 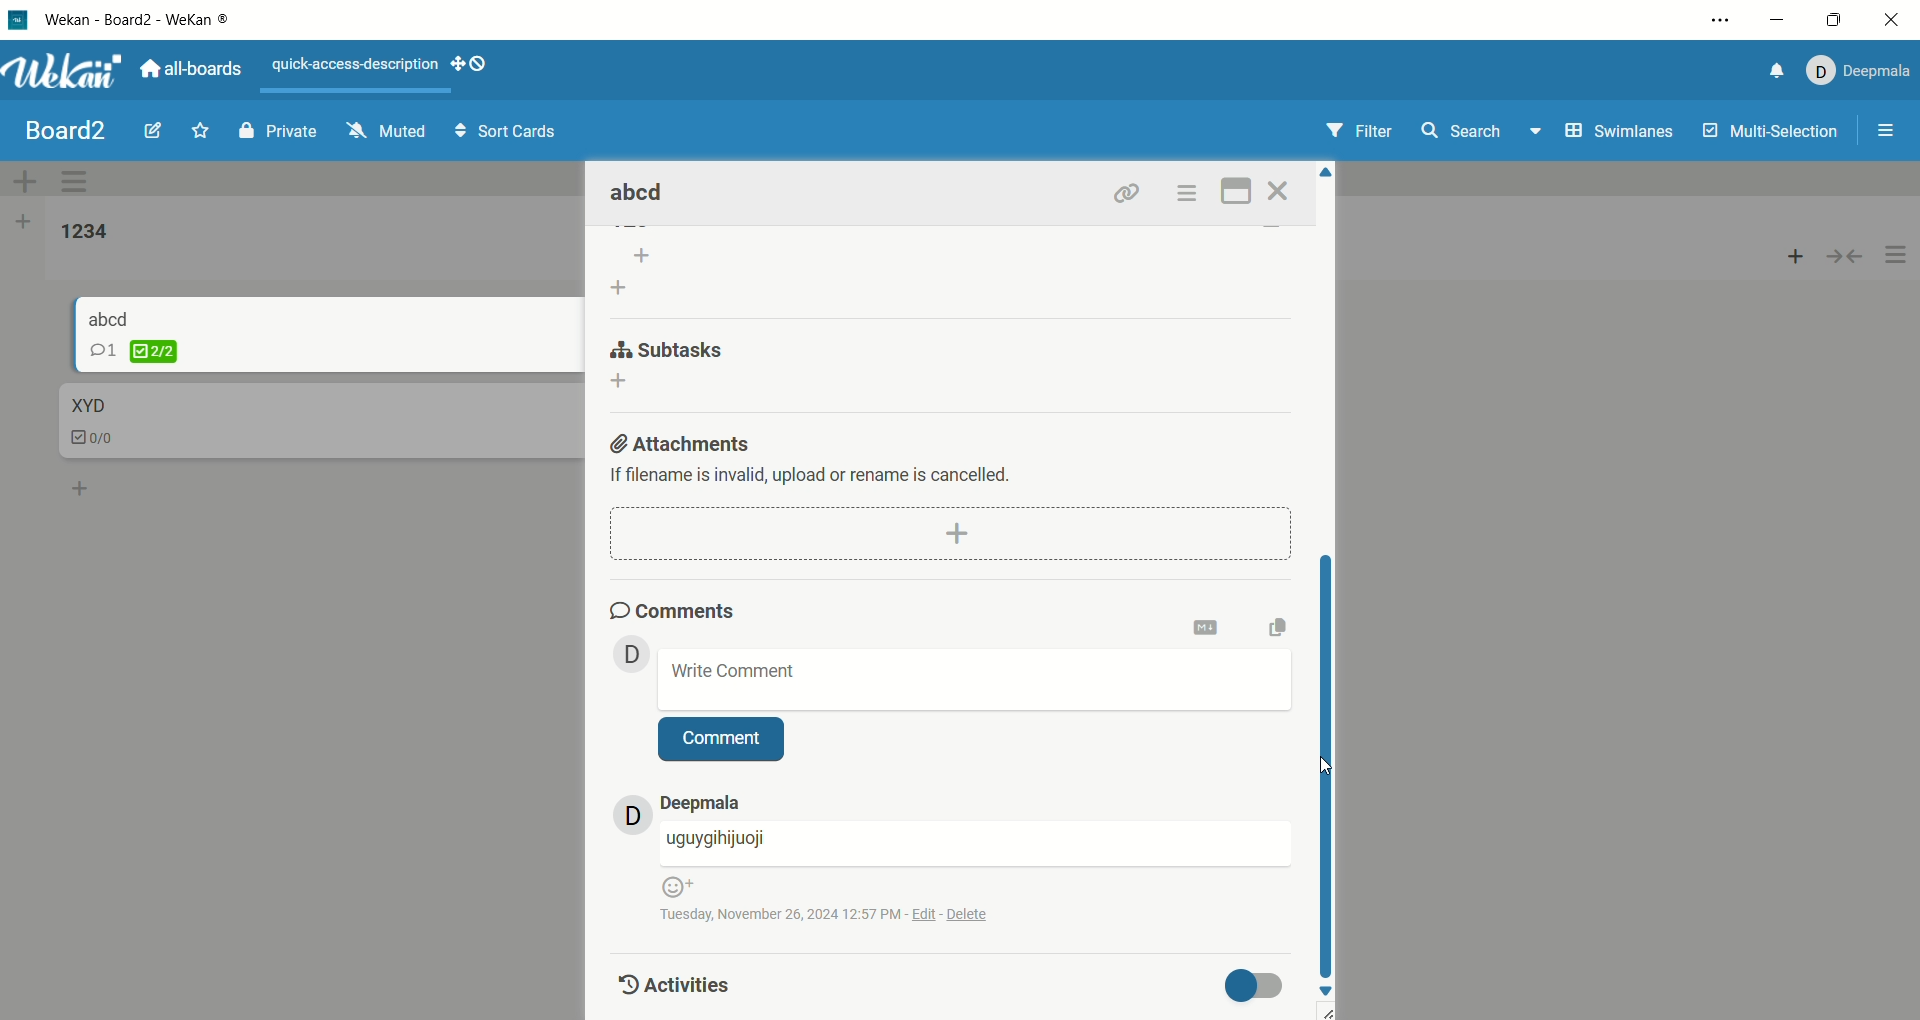 I want to click on muted, so click(x=387, y=130).